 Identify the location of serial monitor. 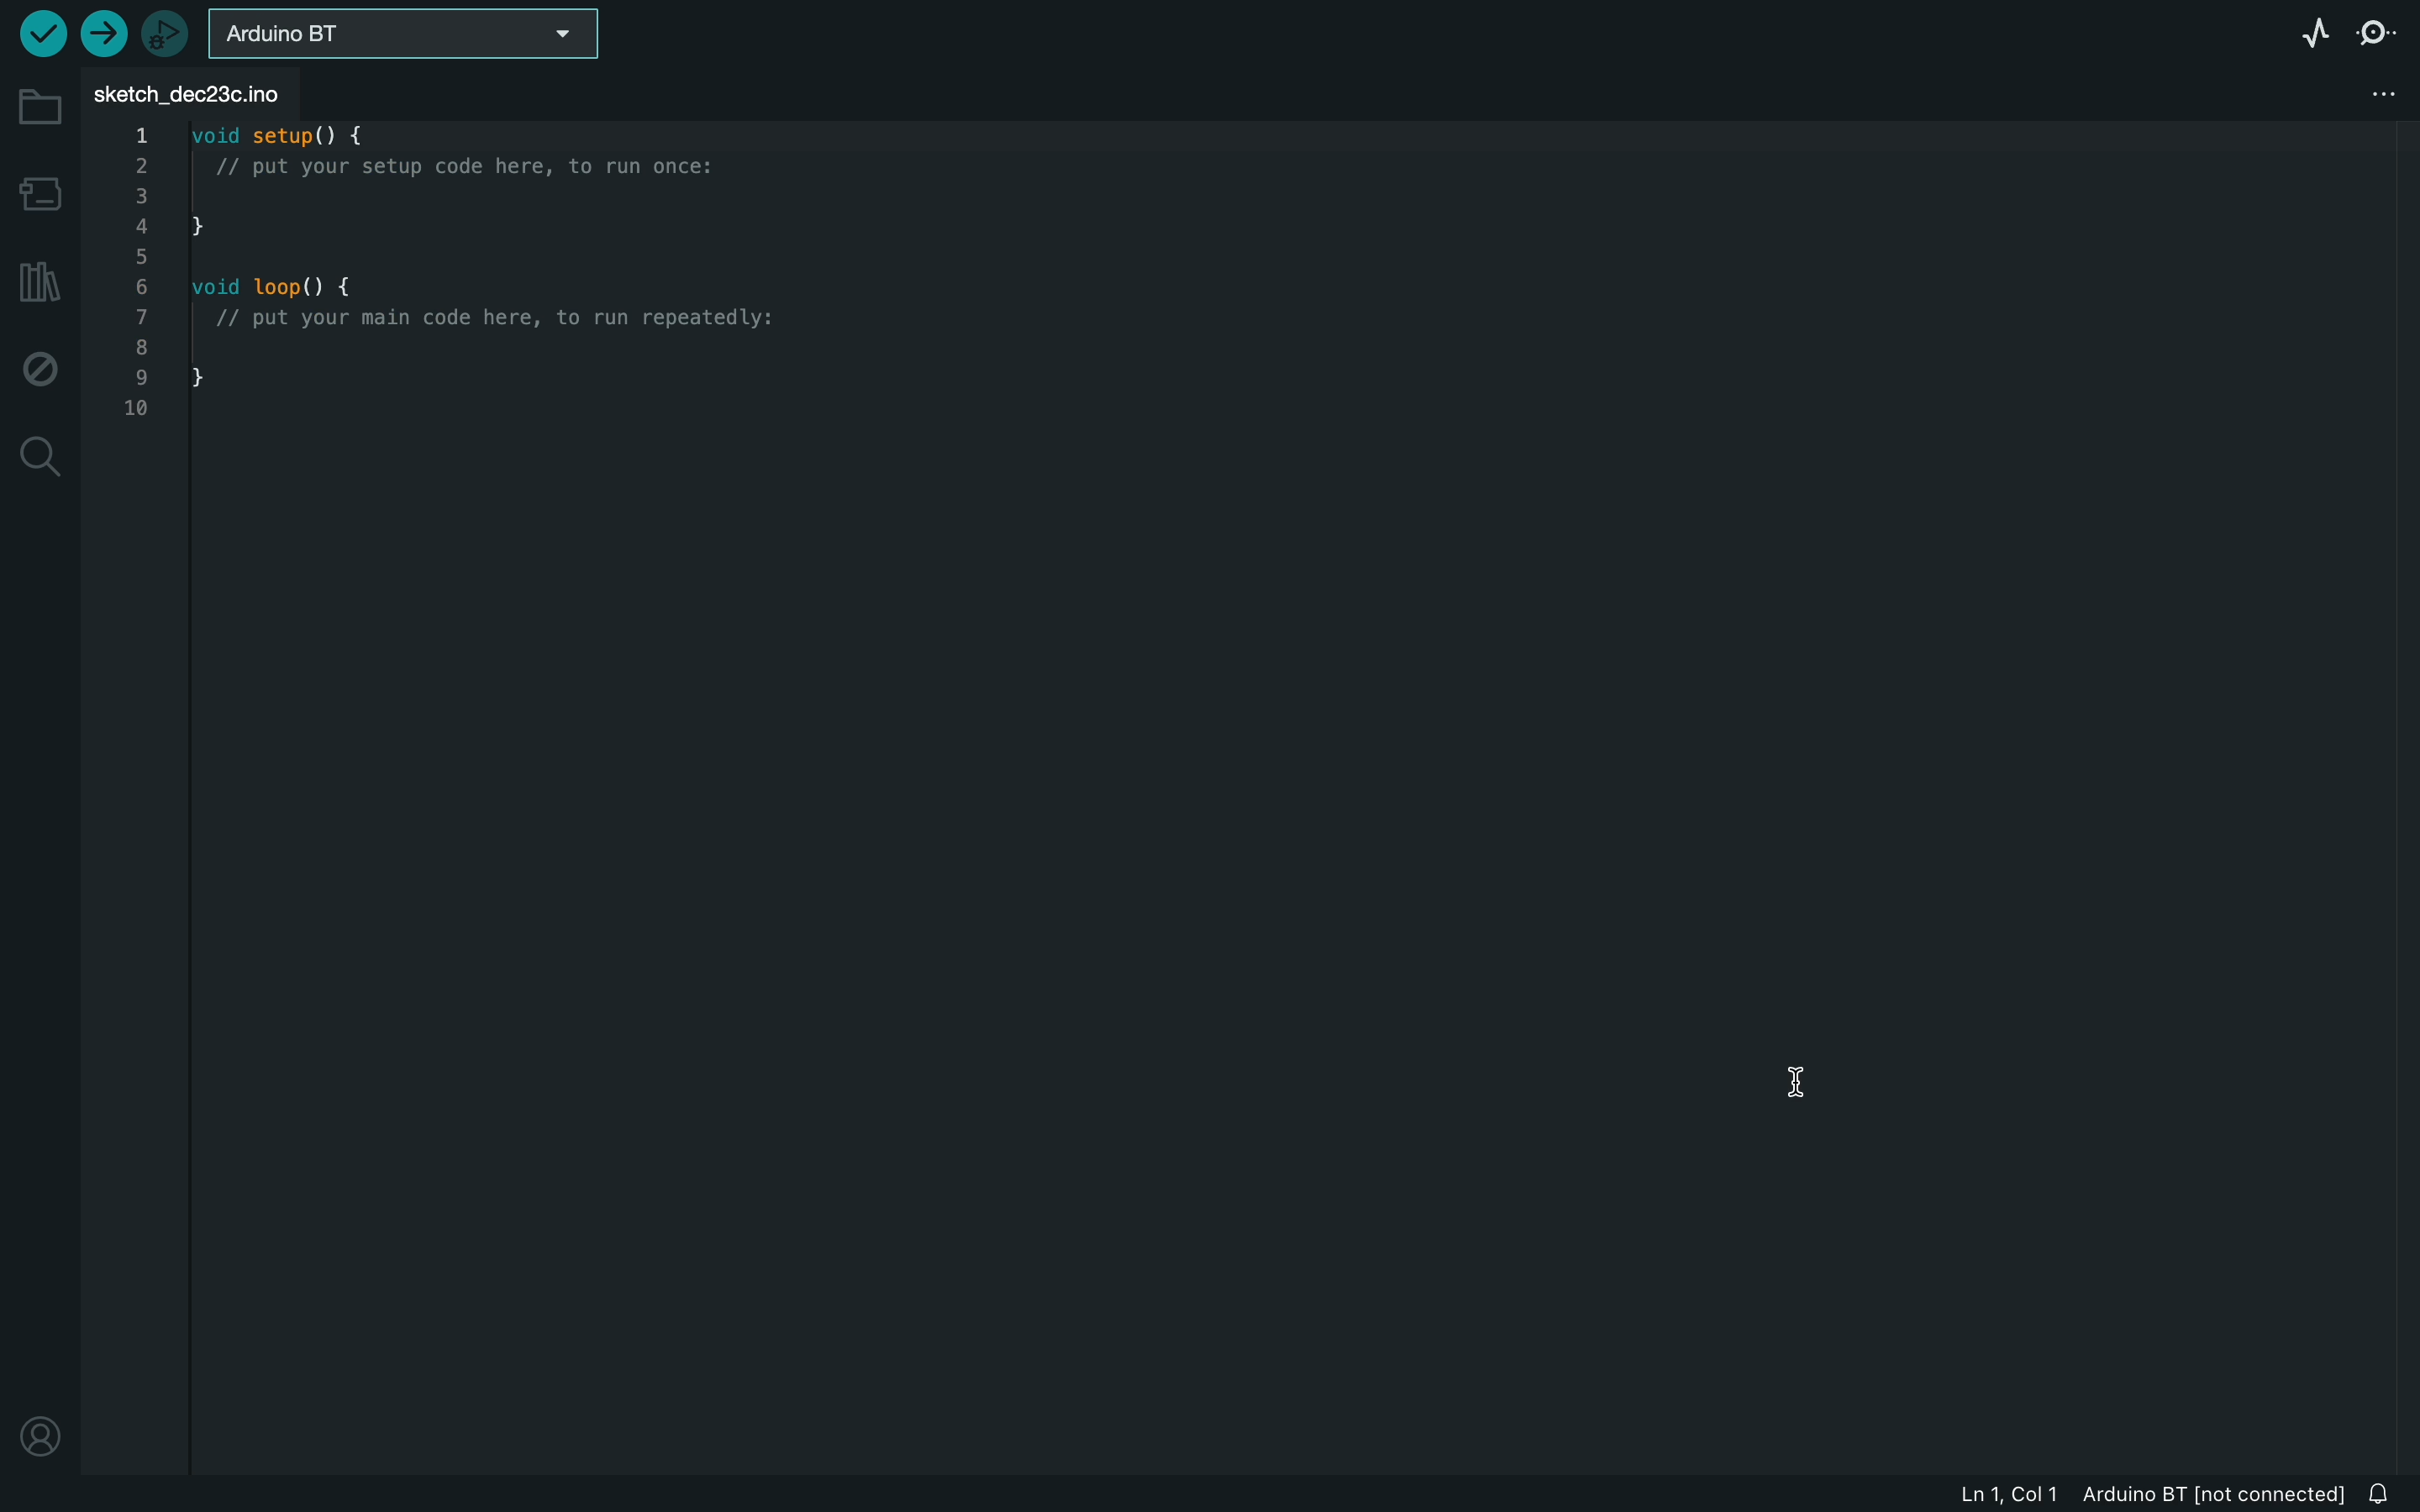
(2381, 31).